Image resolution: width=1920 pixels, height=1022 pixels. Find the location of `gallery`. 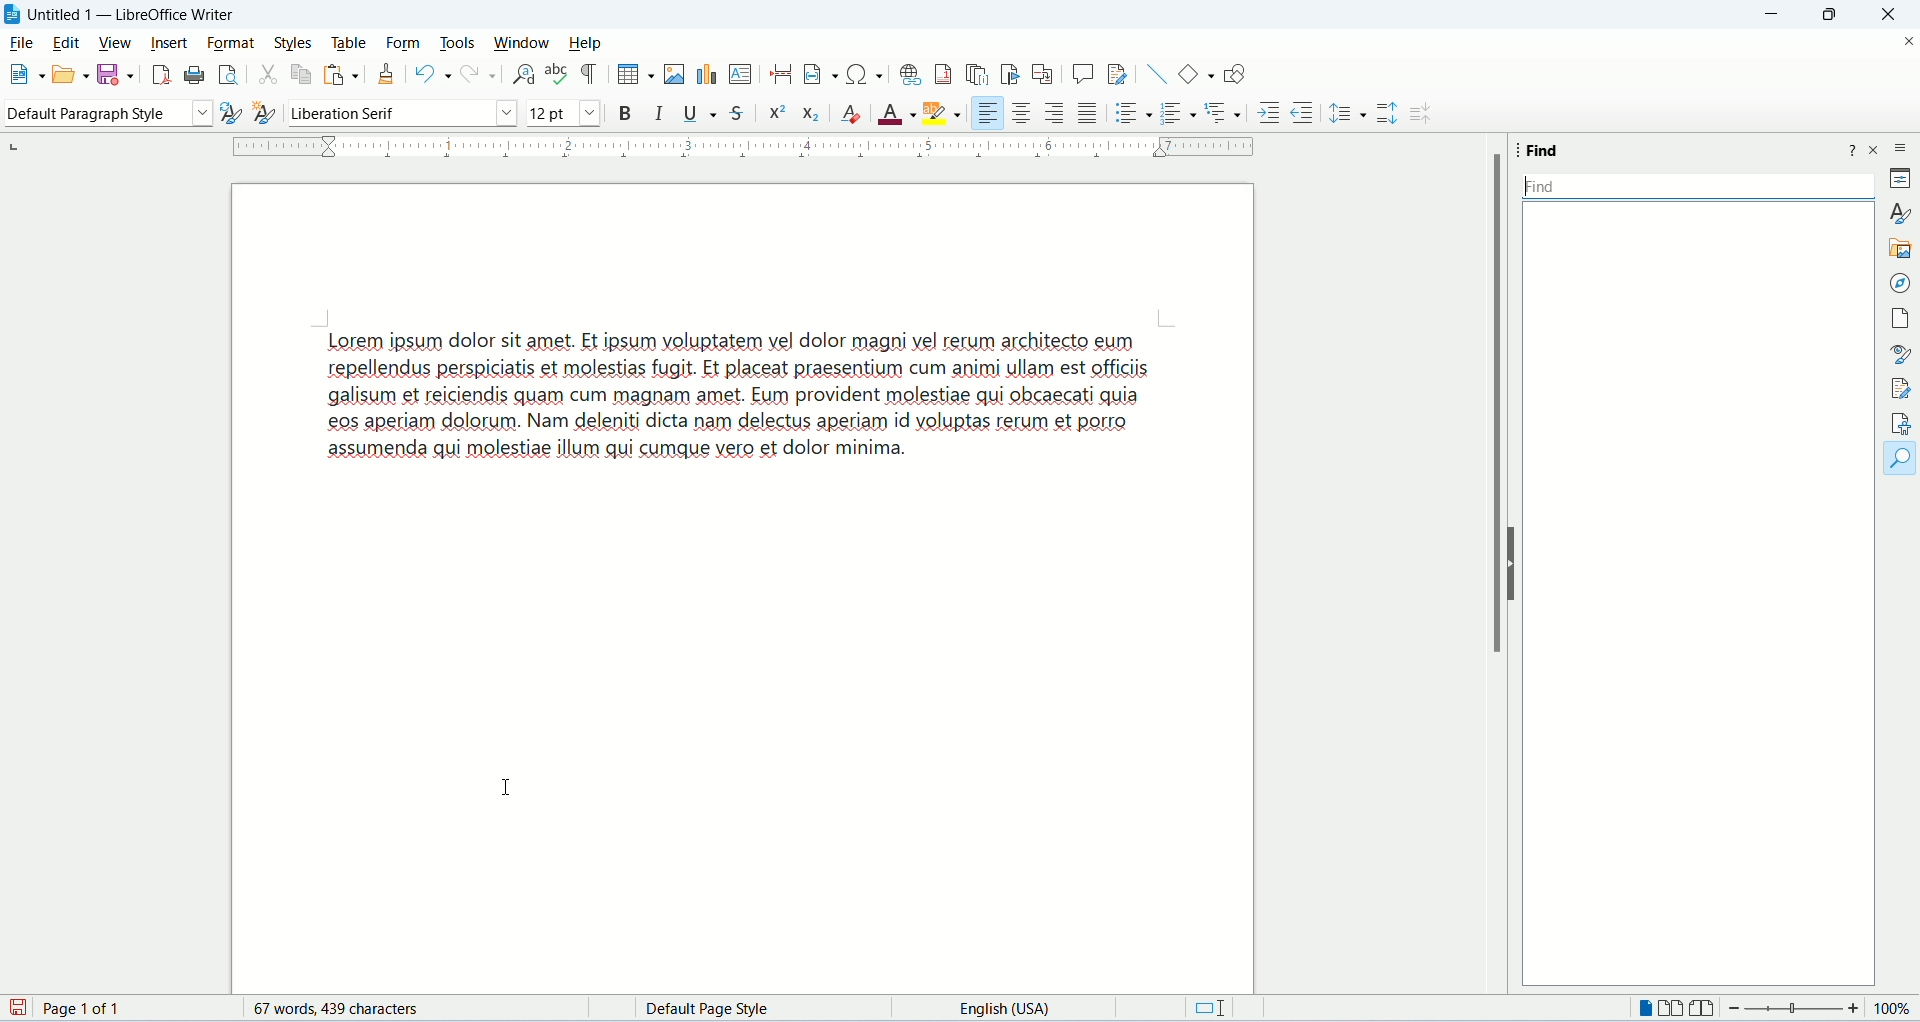

gallery is located at coordinates (1899, 246).